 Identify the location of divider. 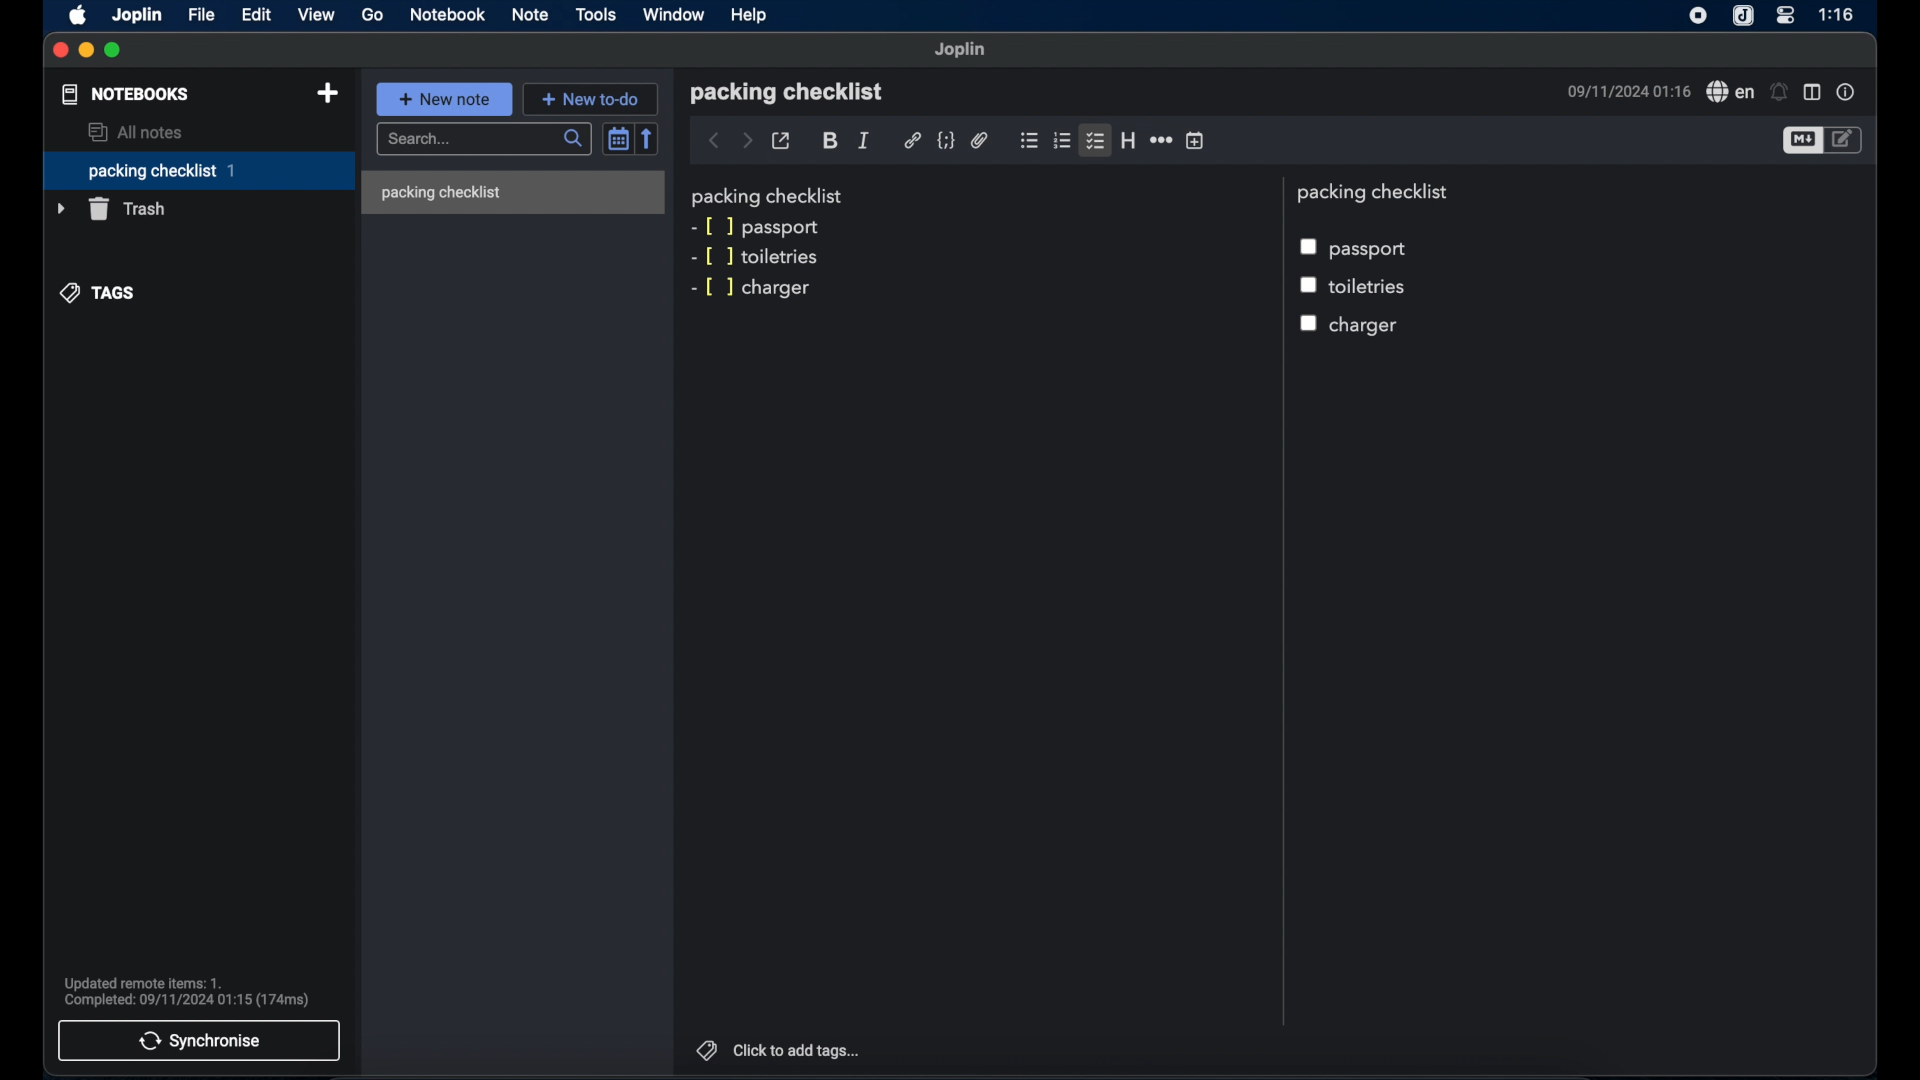
(1281, 601).